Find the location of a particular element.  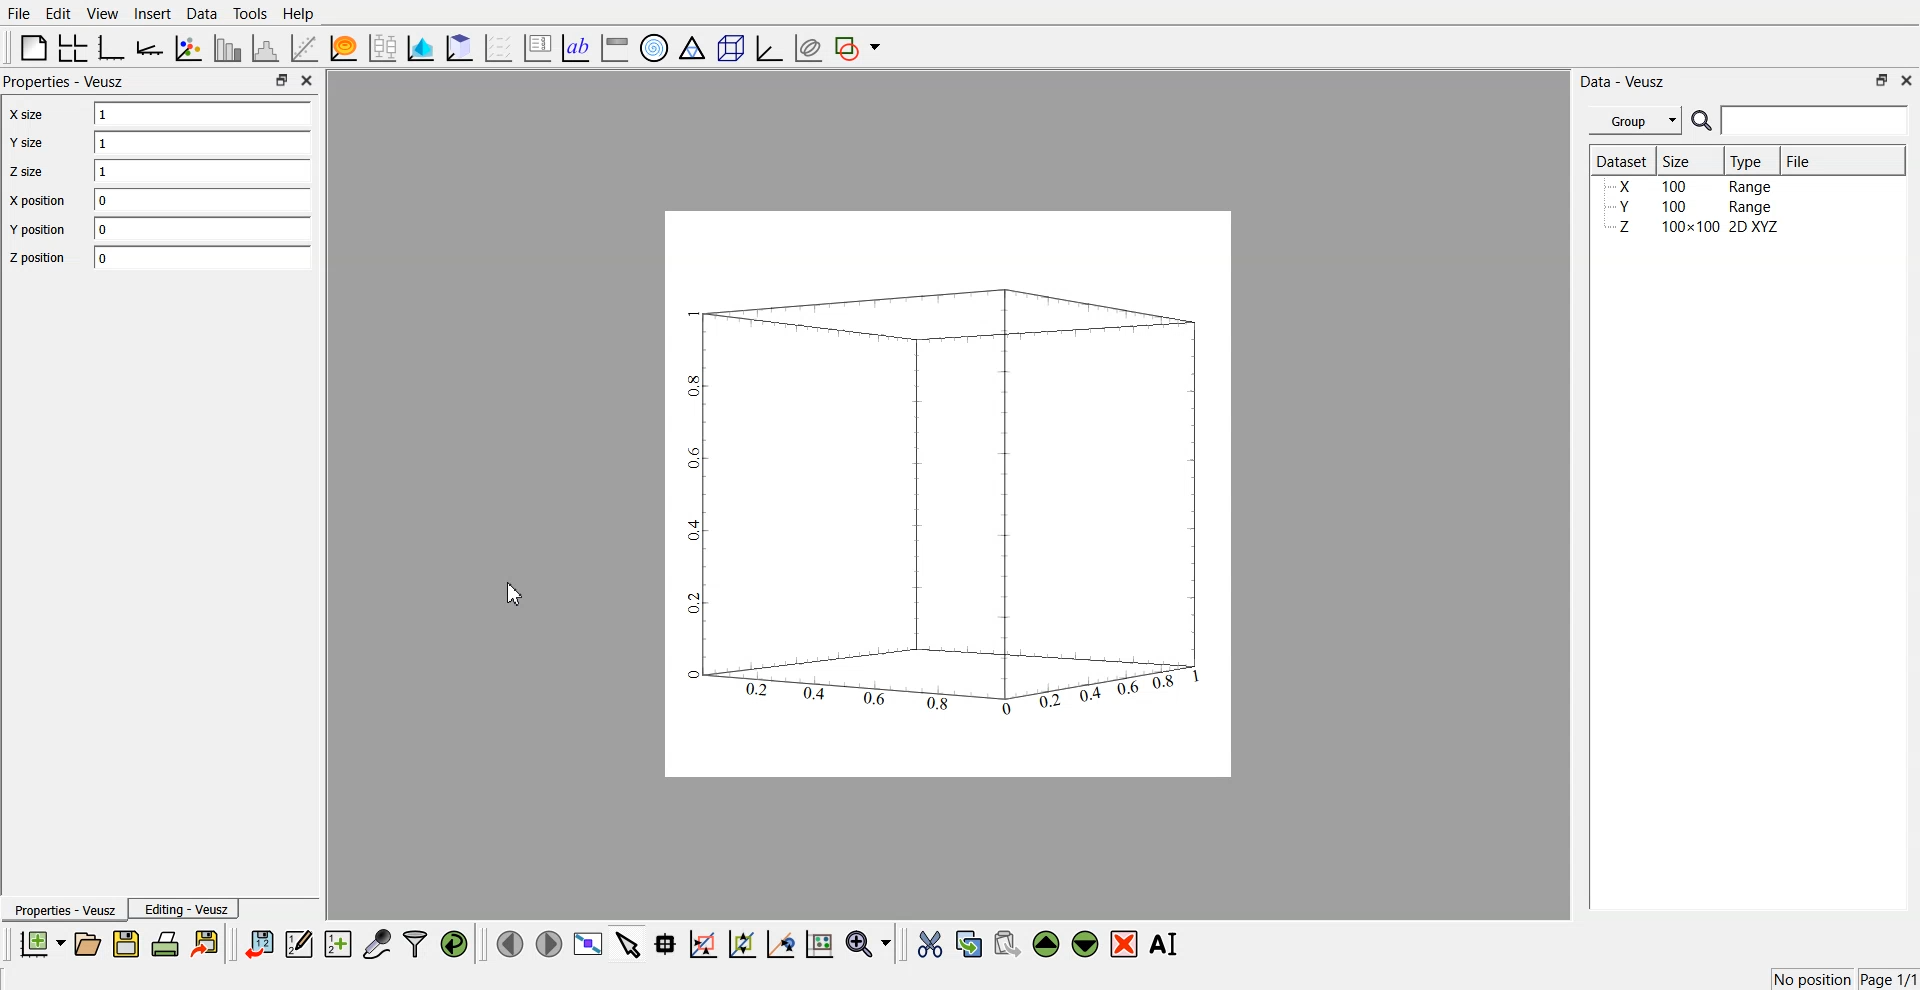

Plot box plots is located at coordinates (383, 48).